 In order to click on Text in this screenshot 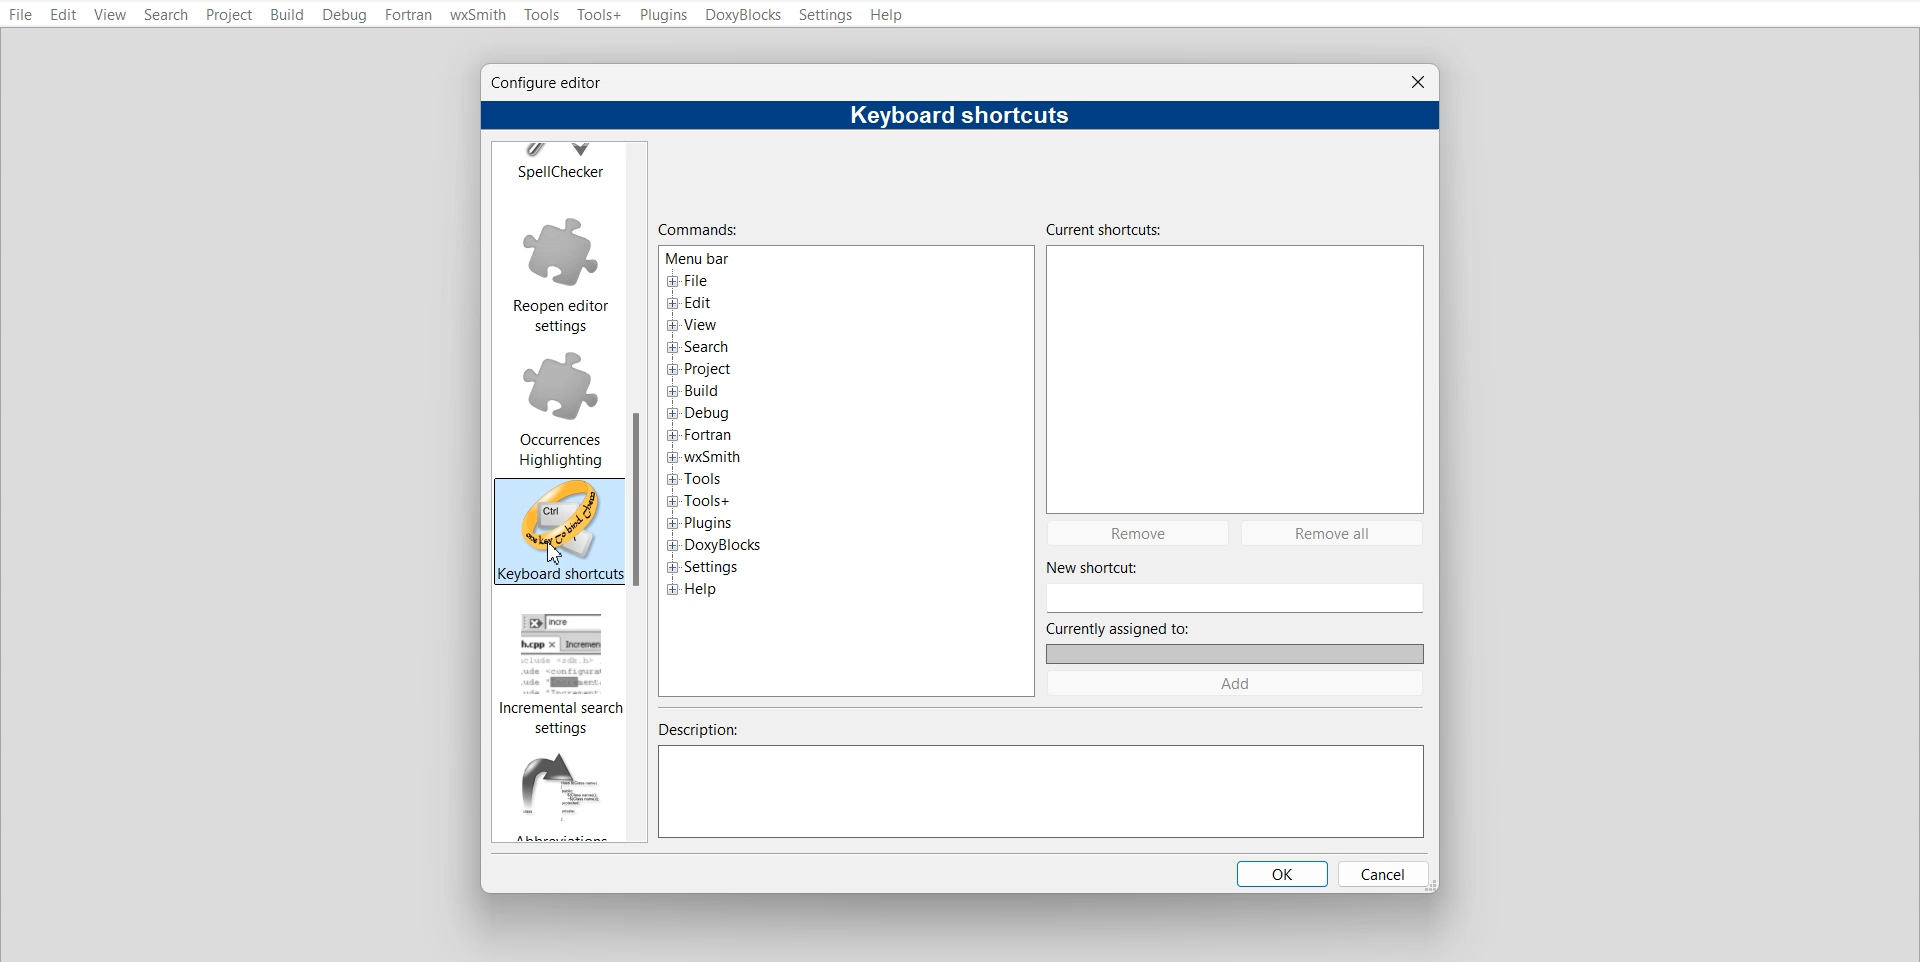, I will do `click(734, 429)`.